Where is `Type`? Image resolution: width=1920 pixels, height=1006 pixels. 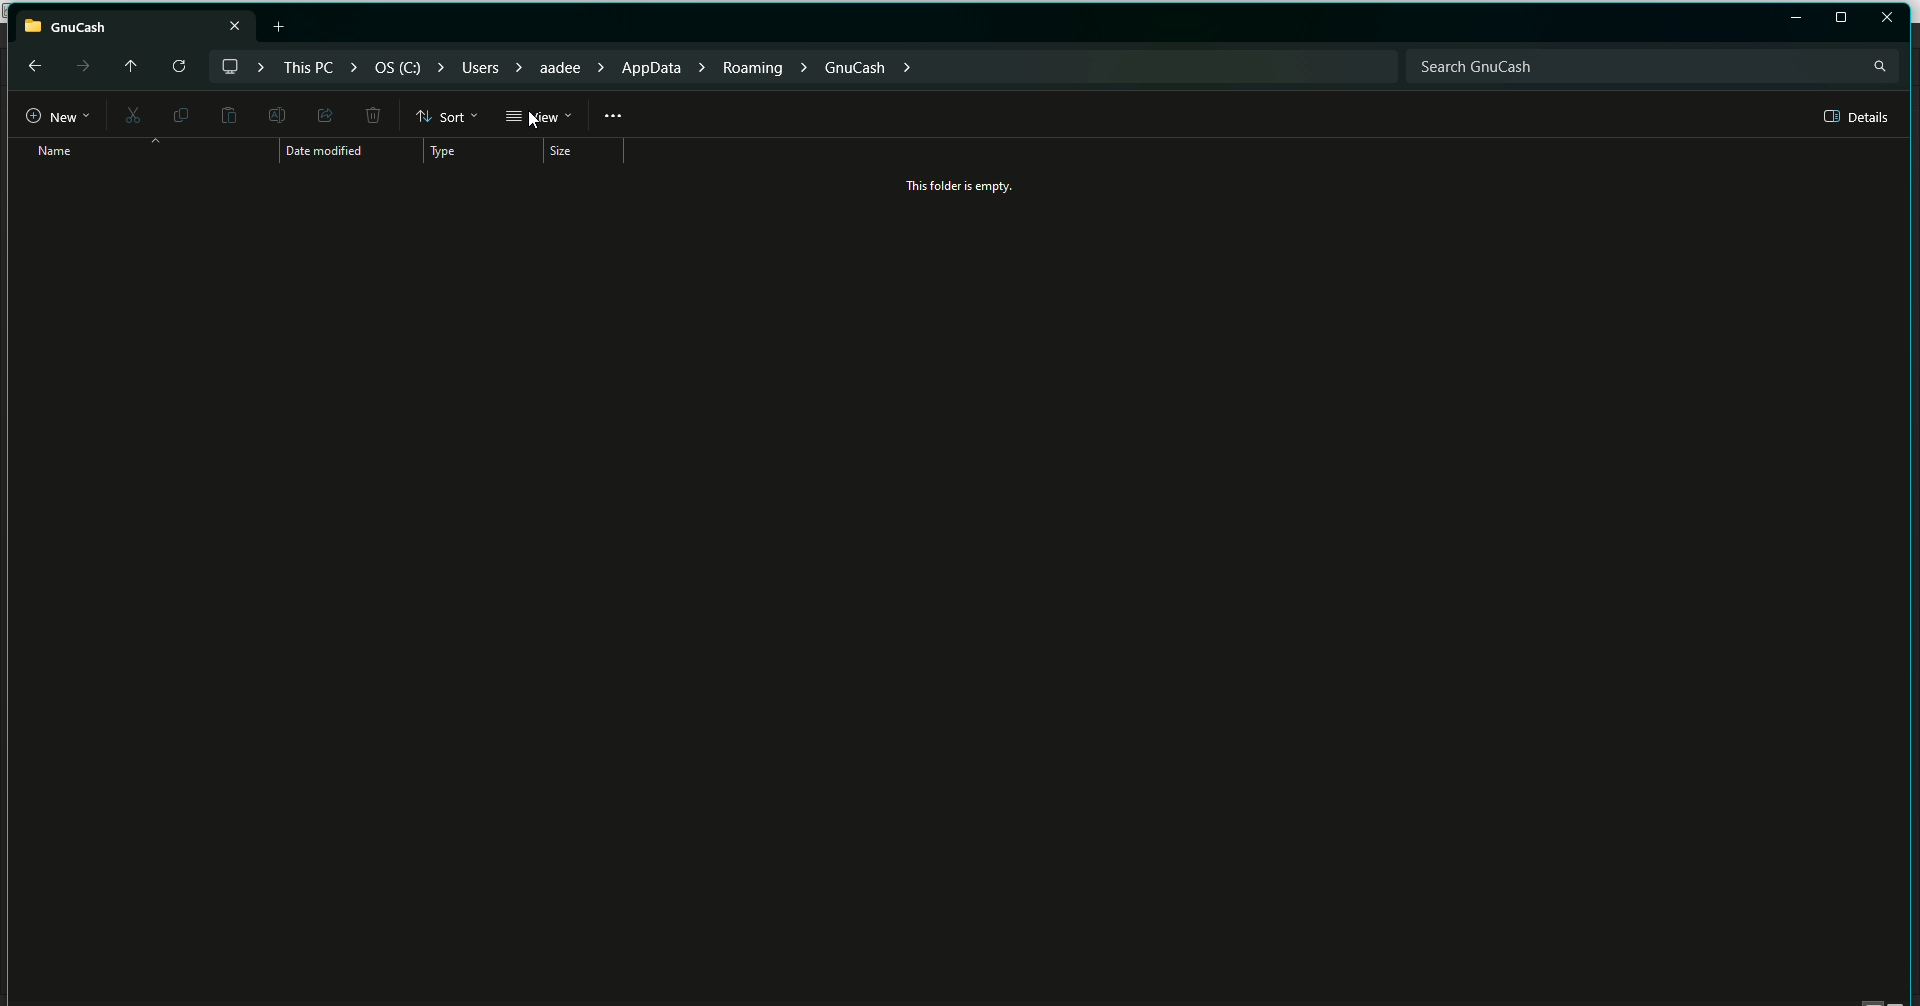
Type is located at coordinates (453, 152).